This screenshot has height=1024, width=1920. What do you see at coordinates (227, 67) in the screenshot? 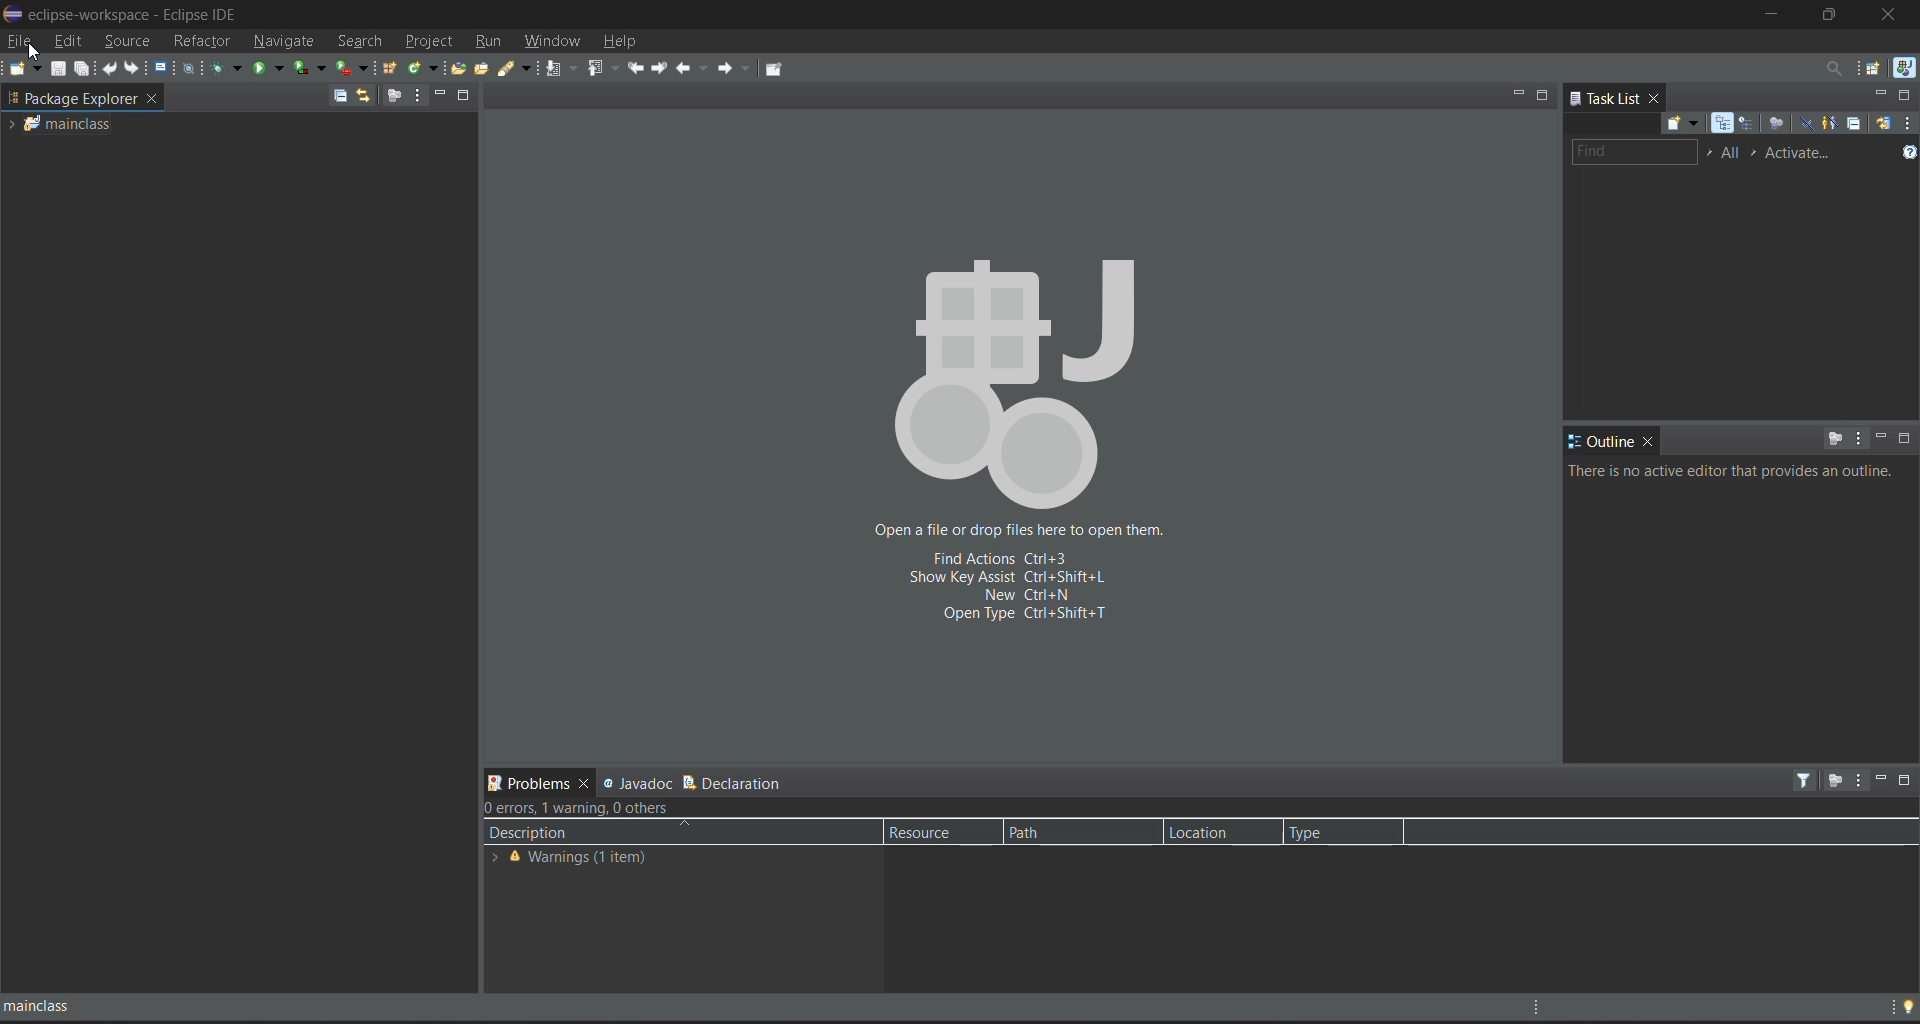
I see `debug` at bounding box center [227, 67].